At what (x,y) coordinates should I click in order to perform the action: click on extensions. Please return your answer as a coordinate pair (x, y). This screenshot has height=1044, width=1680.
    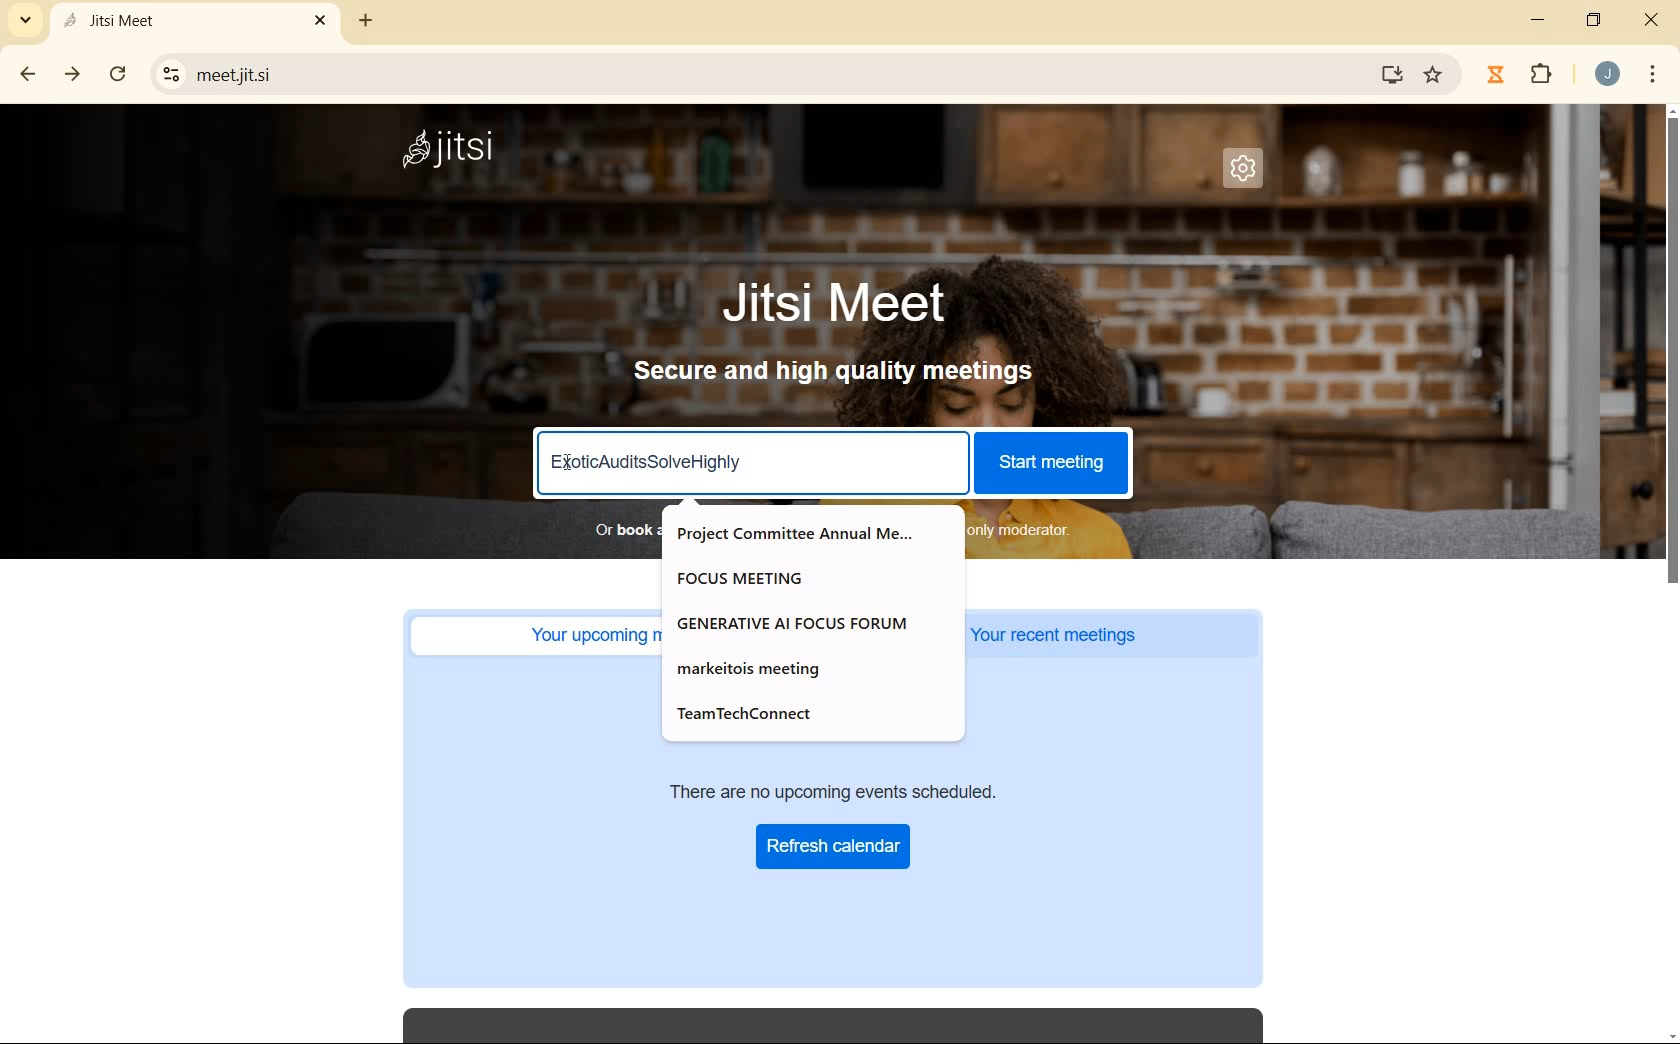
    Looking at the image, I should click on (1541, 74).